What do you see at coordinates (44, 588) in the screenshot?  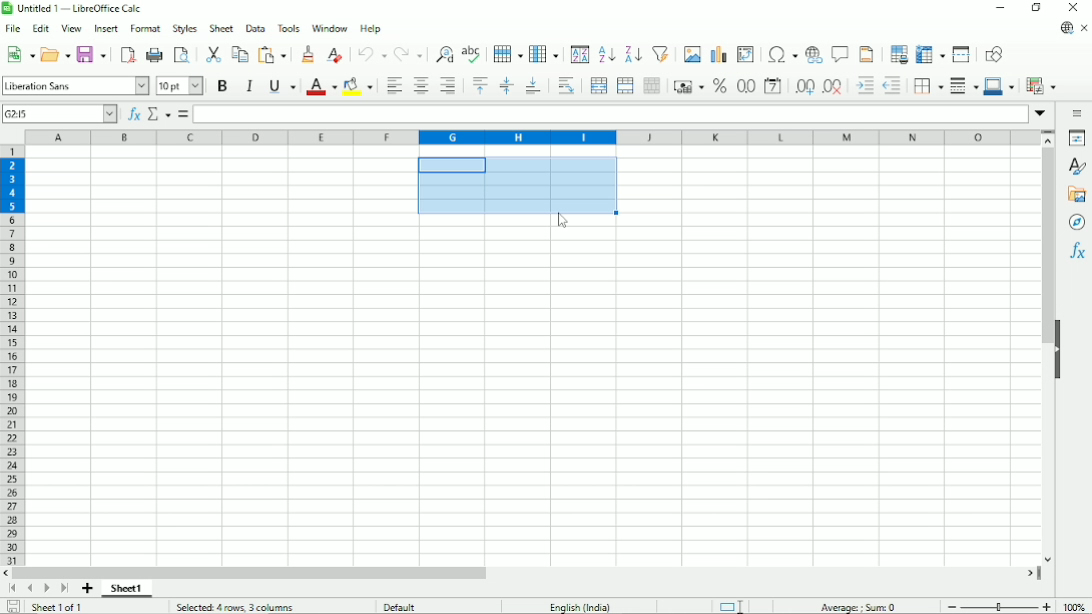 I see `Scroll to next sheet` at bounding box center [44, 588].